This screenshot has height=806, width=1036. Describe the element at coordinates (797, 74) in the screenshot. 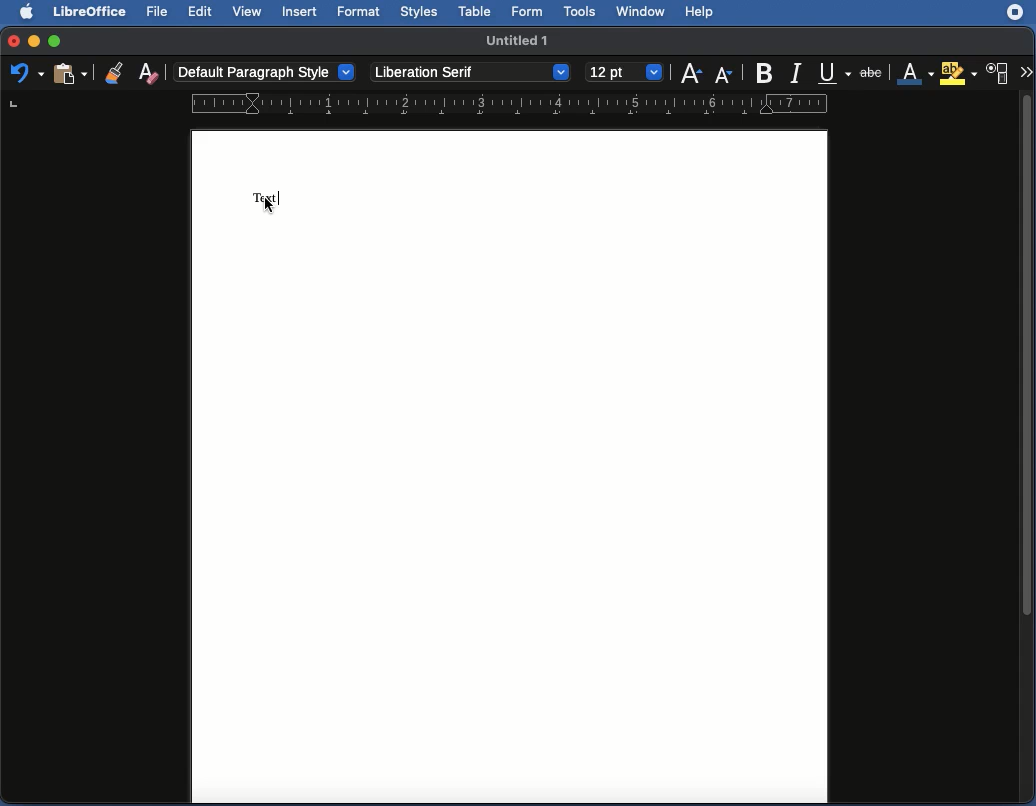

I see `Italics` at that location.